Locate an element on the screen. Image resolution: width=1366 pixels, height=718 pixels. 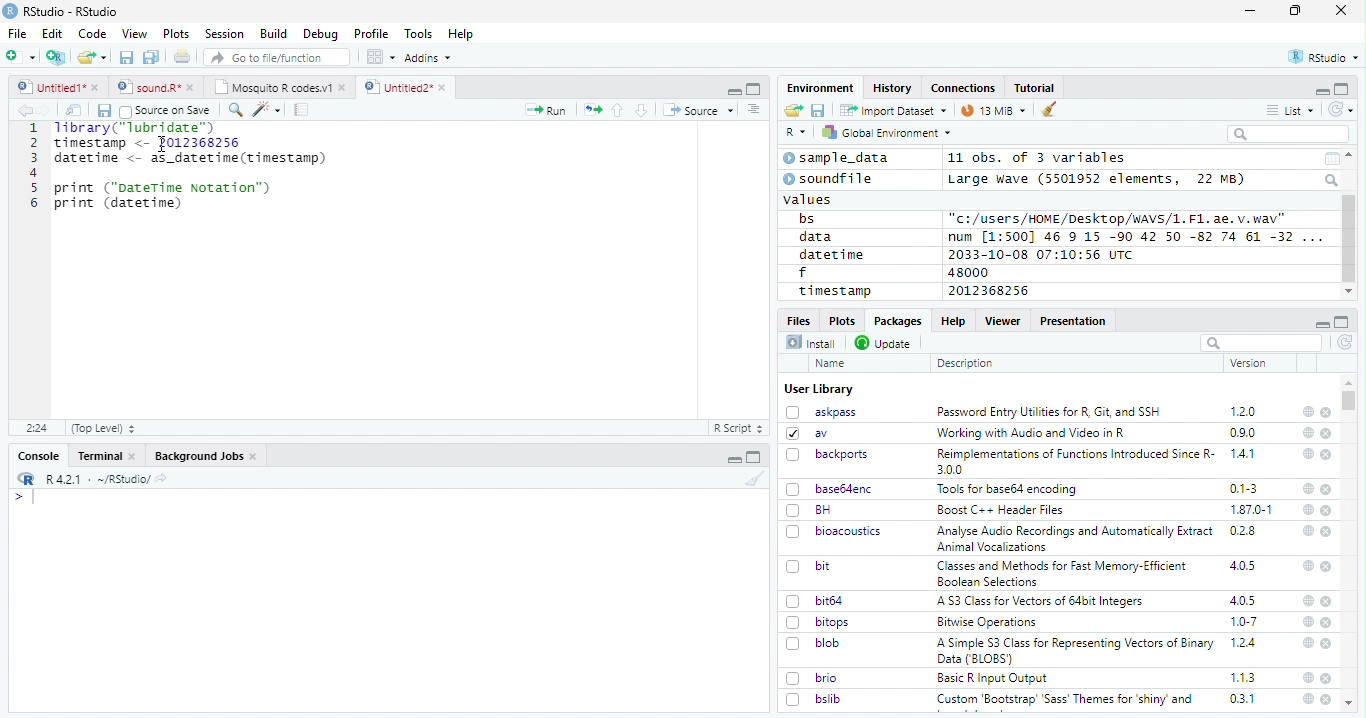
Large wave (5501952 elements, 22 MB) is located at coordinates (1099, 179).